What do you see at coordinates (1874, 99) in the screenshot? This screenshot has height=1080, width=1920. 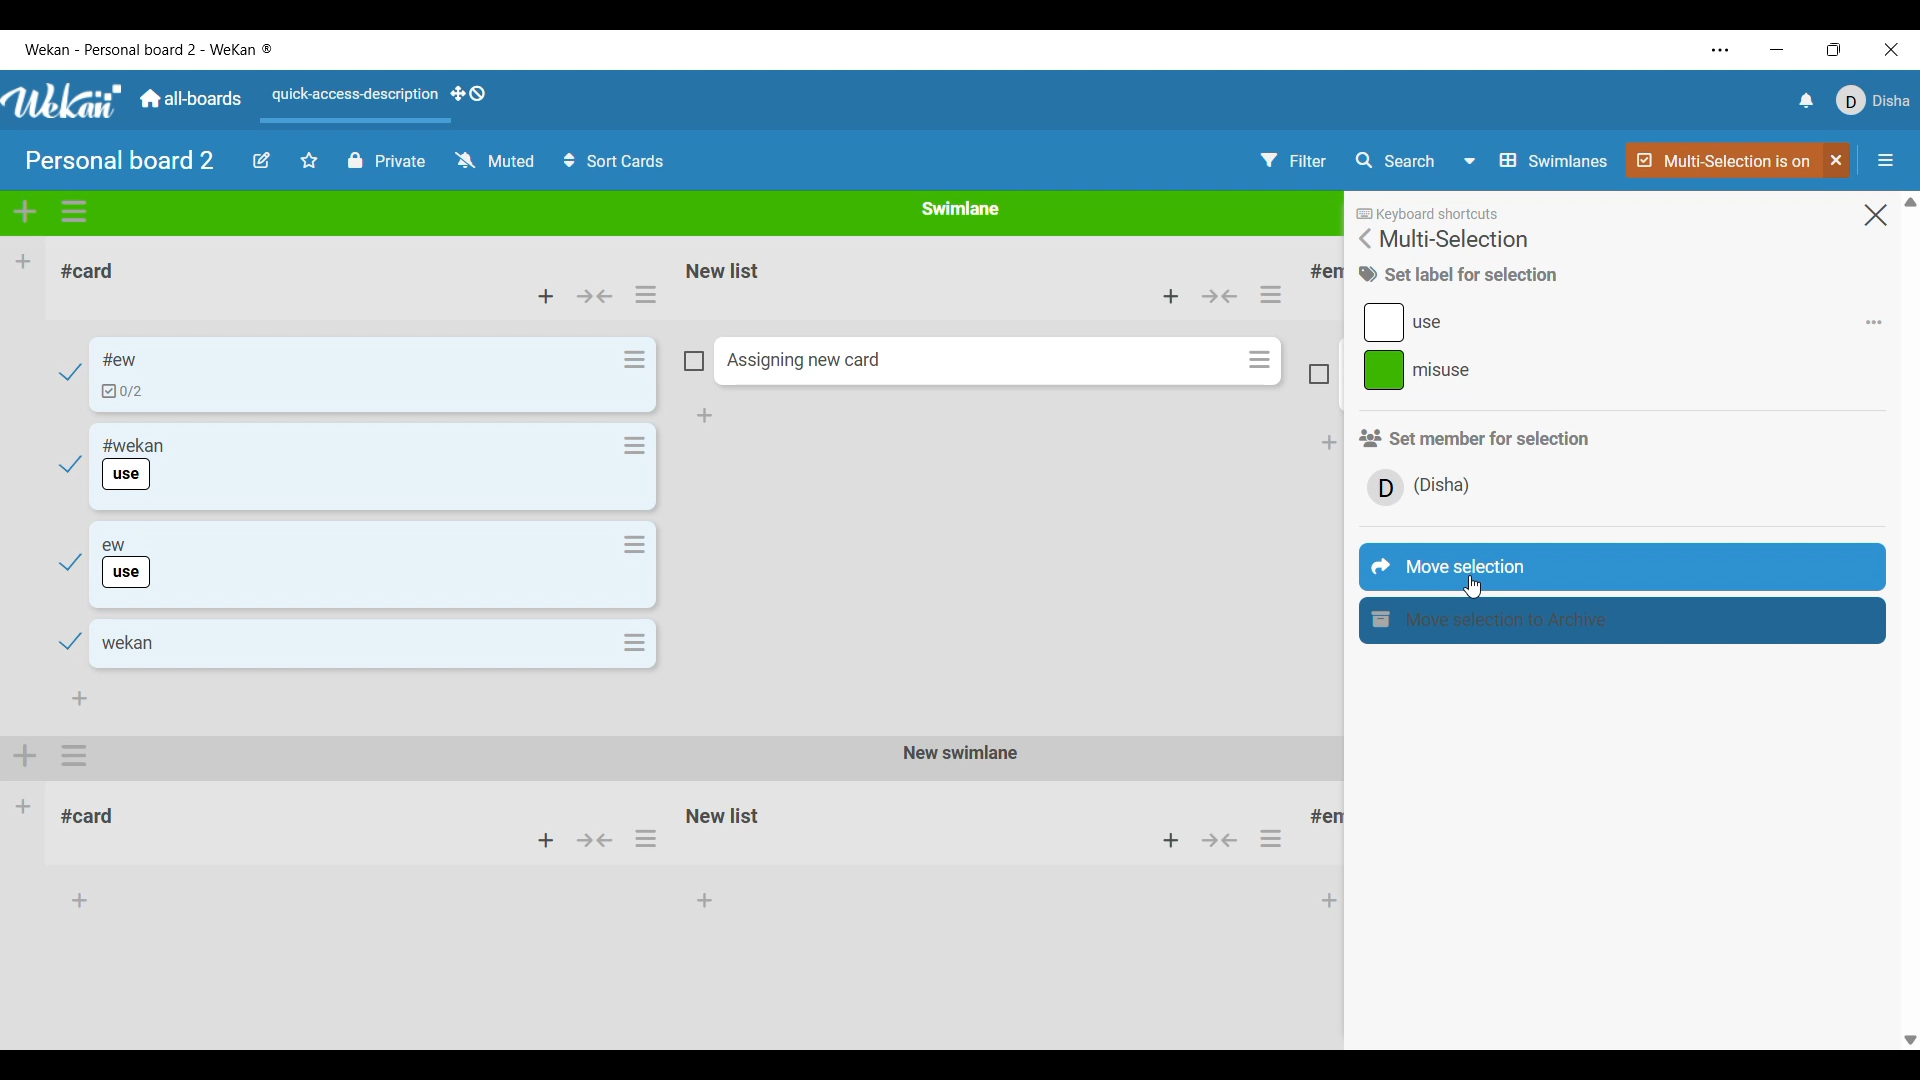 I see `Current account` at bounding box center [1874, 99].